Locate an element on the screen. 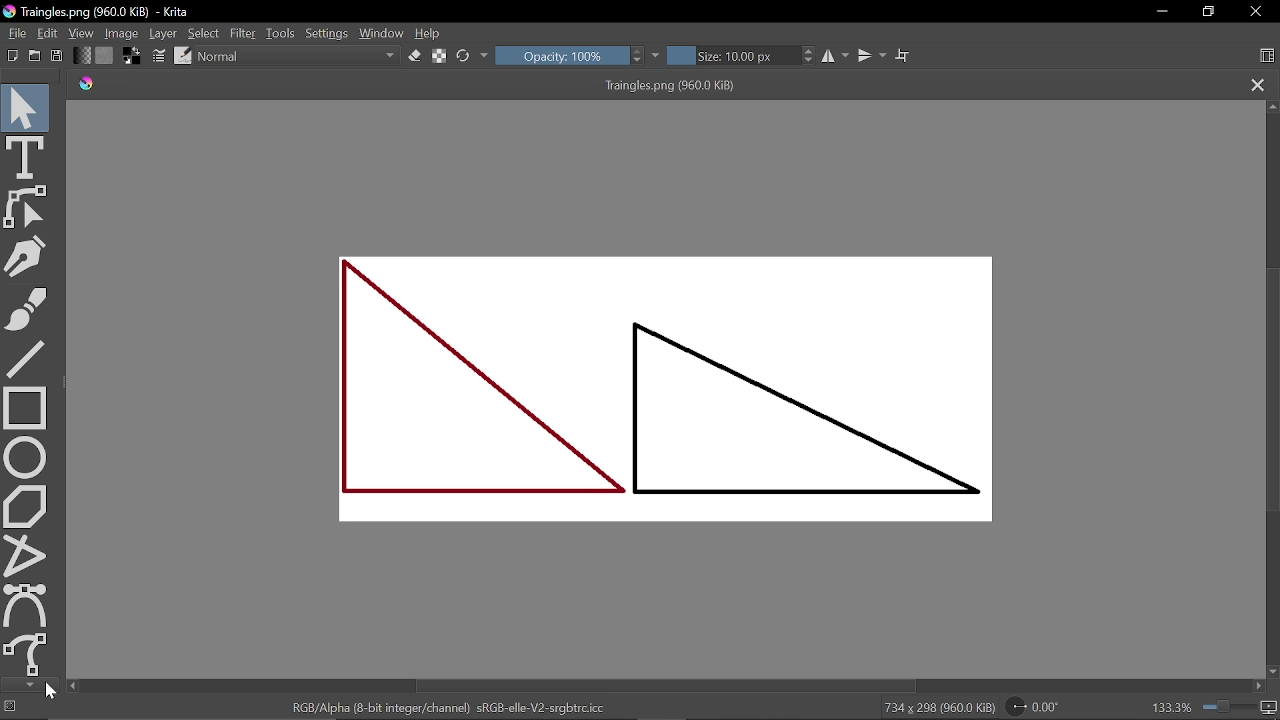 This screenshot has height=720, width=1280. Image is located at coordinates (123, 35).